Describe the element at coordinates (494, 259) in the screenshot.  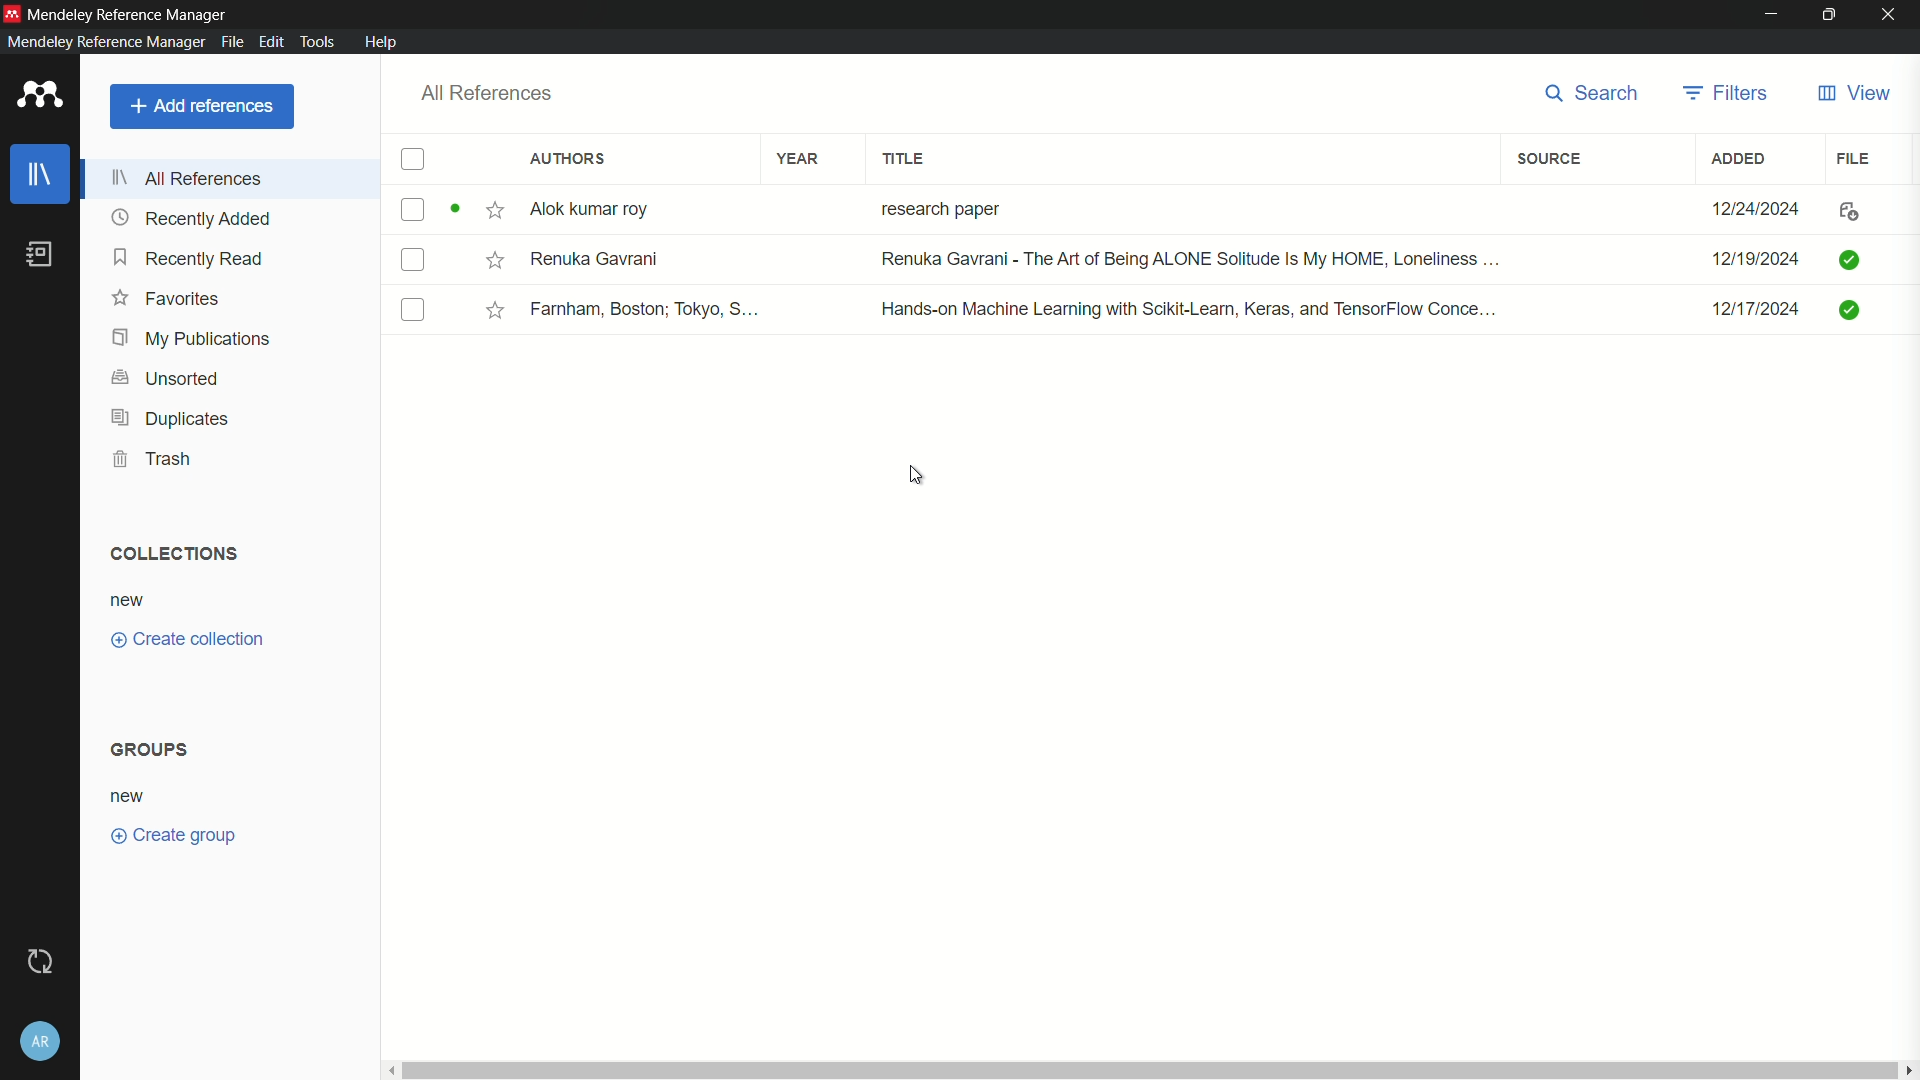
I see `` at that location.